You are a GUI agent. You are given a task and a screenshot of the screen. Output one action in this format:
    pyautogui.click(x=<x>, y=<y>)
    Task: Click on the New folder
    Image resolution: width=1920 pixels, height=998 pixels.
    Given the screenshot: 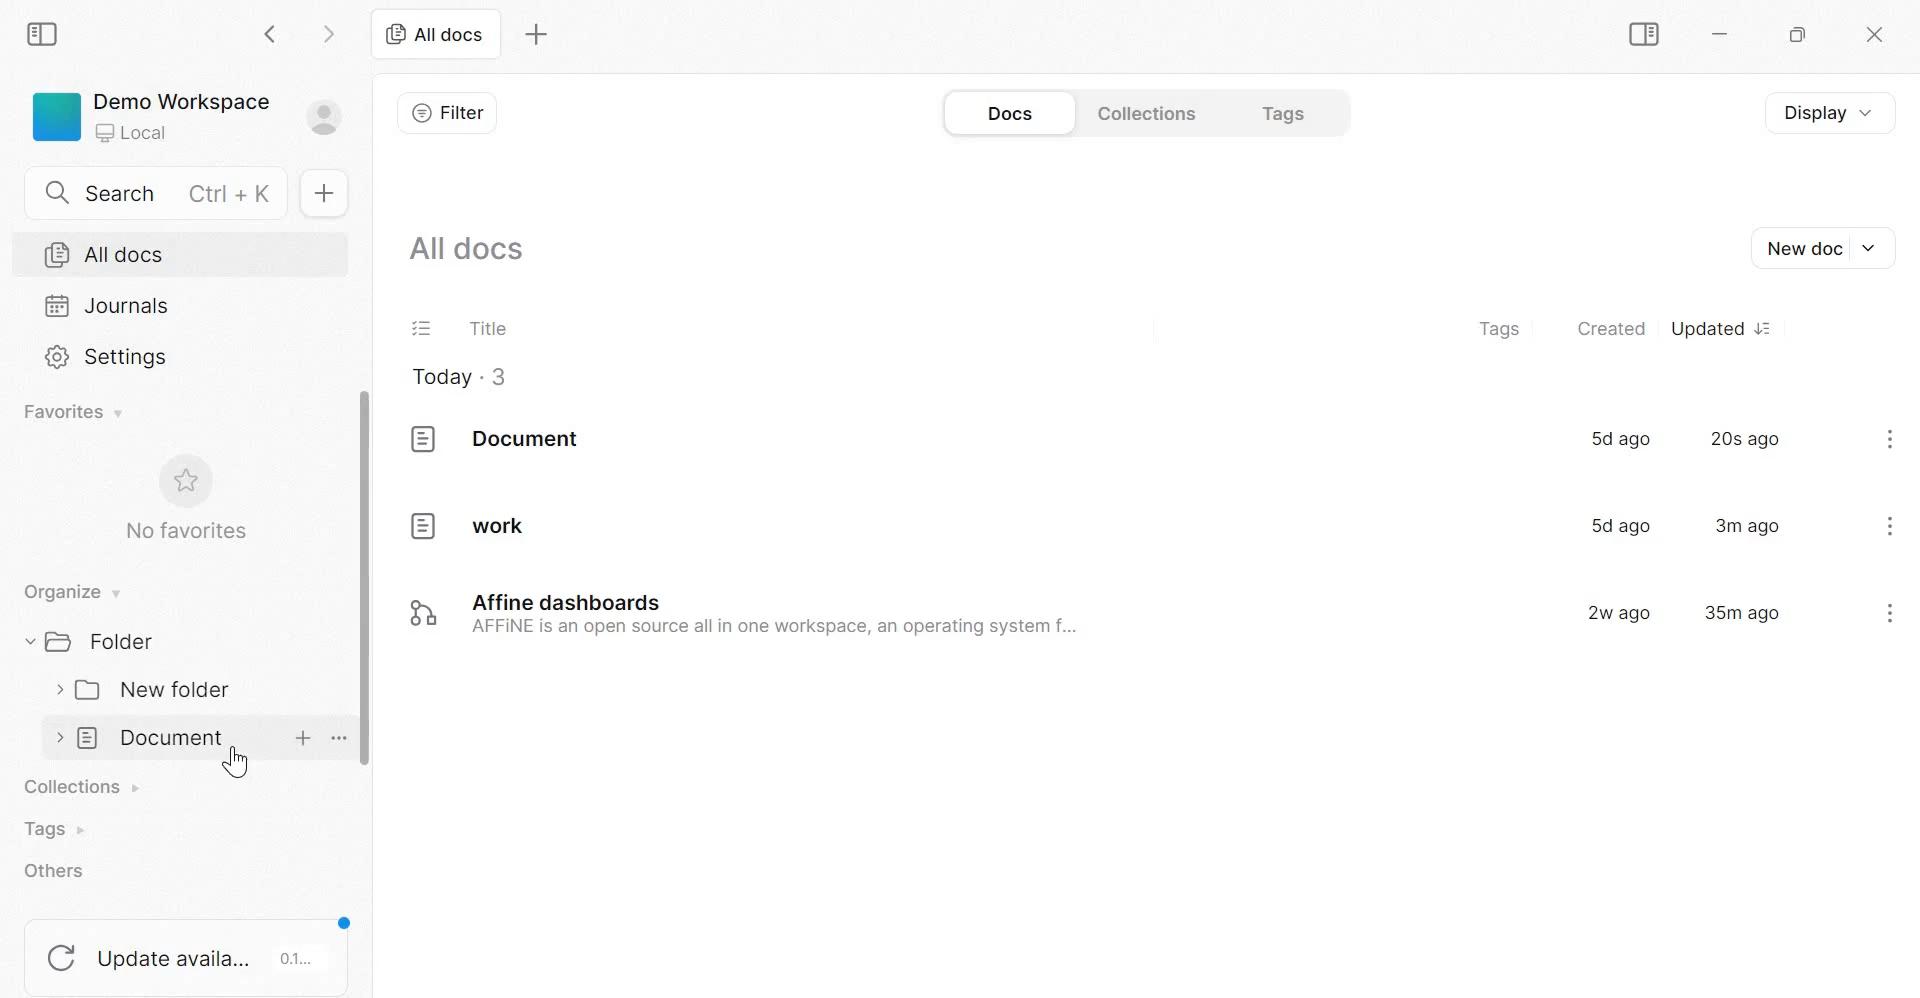 What is the action you would take?
    pyautogui.click(x=162, y=690)
    